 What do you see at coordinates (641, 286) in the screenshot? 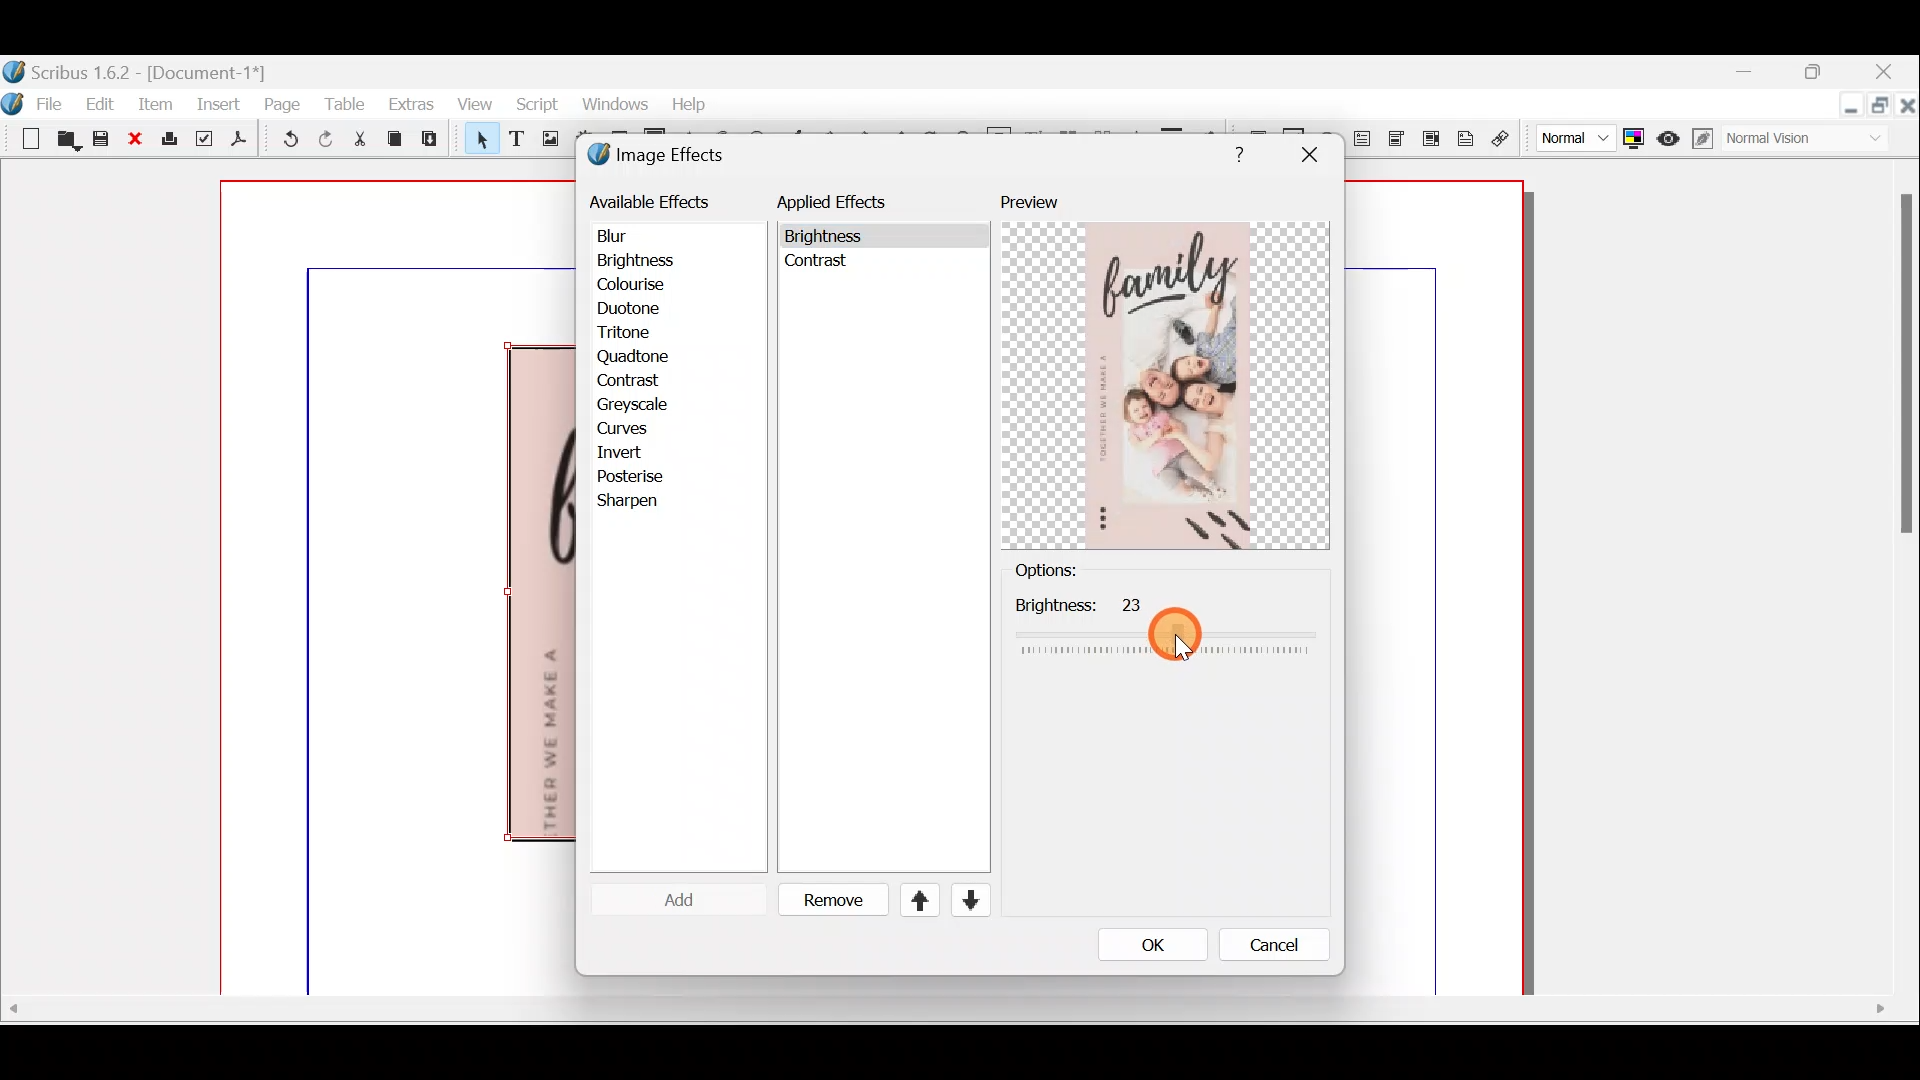
I see `Colourise` at bounding box center [641, 286].